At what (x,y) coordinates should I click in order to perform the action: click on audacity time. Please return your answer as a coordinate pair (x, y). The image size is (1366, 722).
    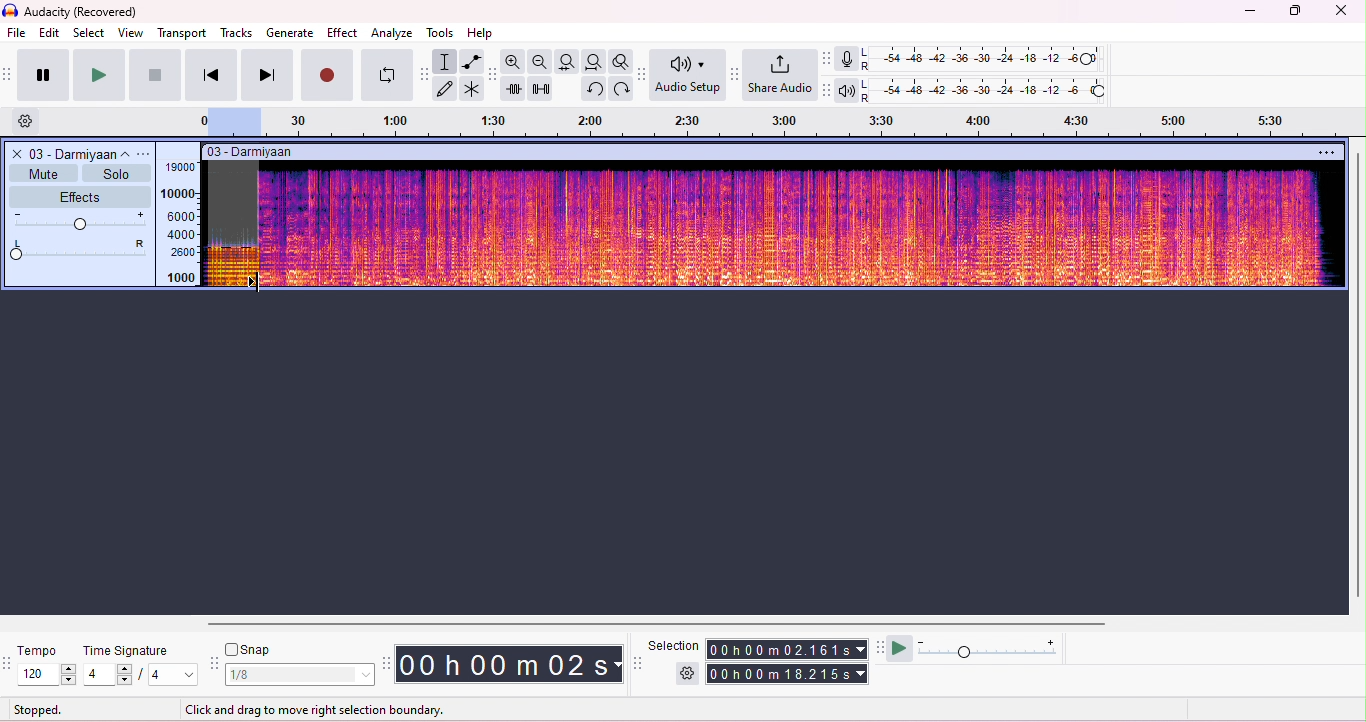
    Looking at the image, I should click on (511, 663).